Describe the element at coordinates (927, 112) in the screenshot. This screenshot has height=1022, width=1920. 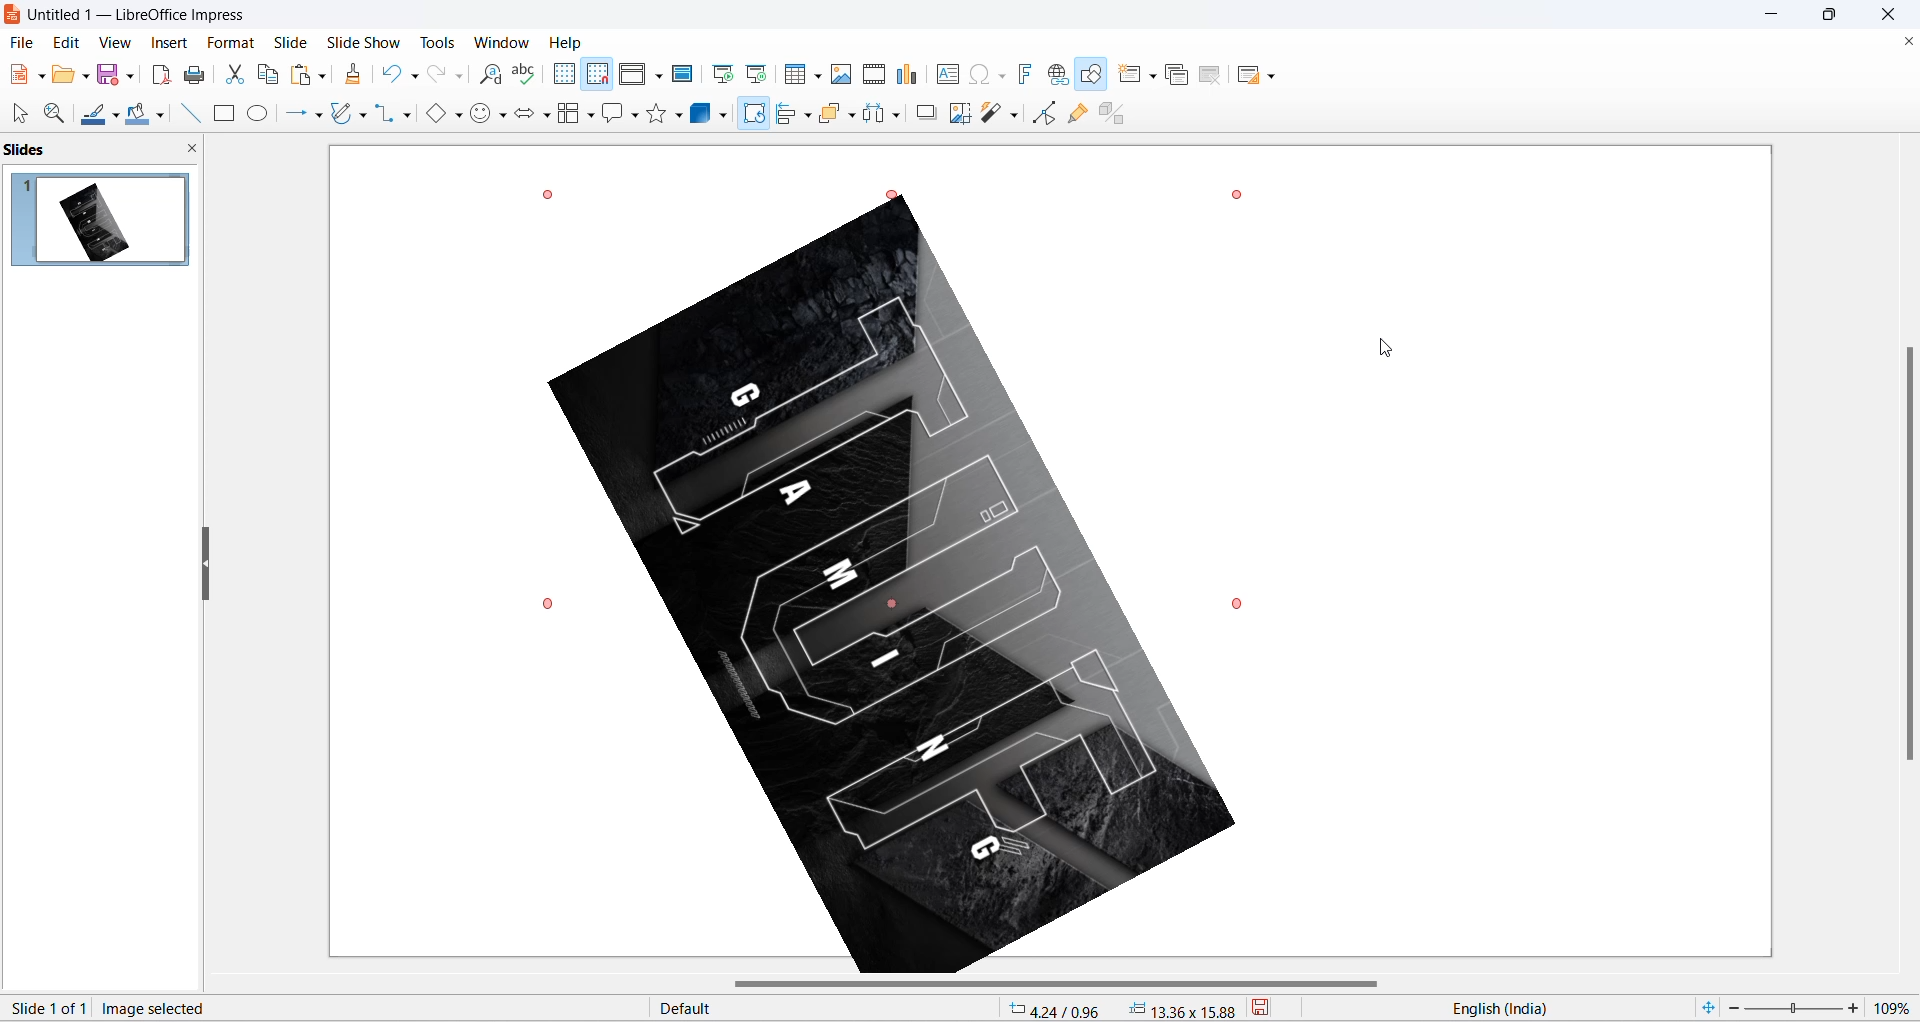
I see `shadow` at that location.